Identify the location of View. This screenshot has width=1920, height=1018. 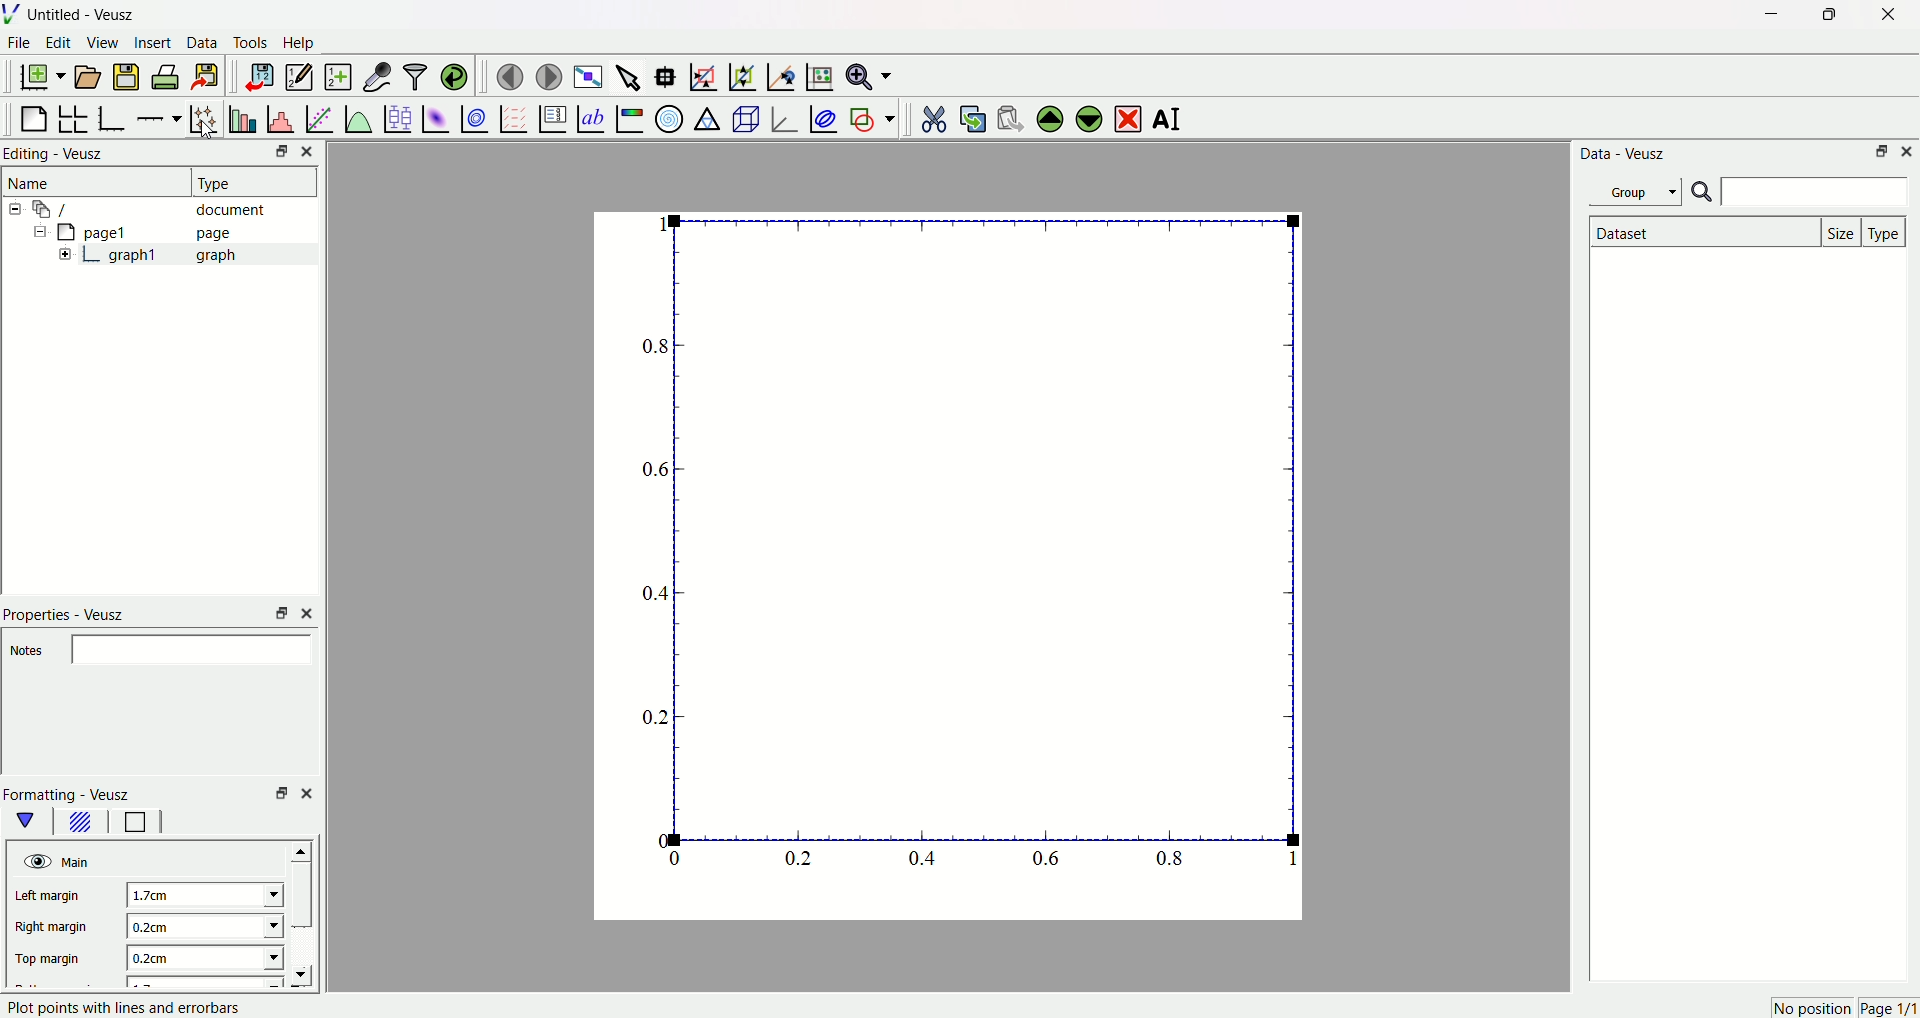
(103, 44).